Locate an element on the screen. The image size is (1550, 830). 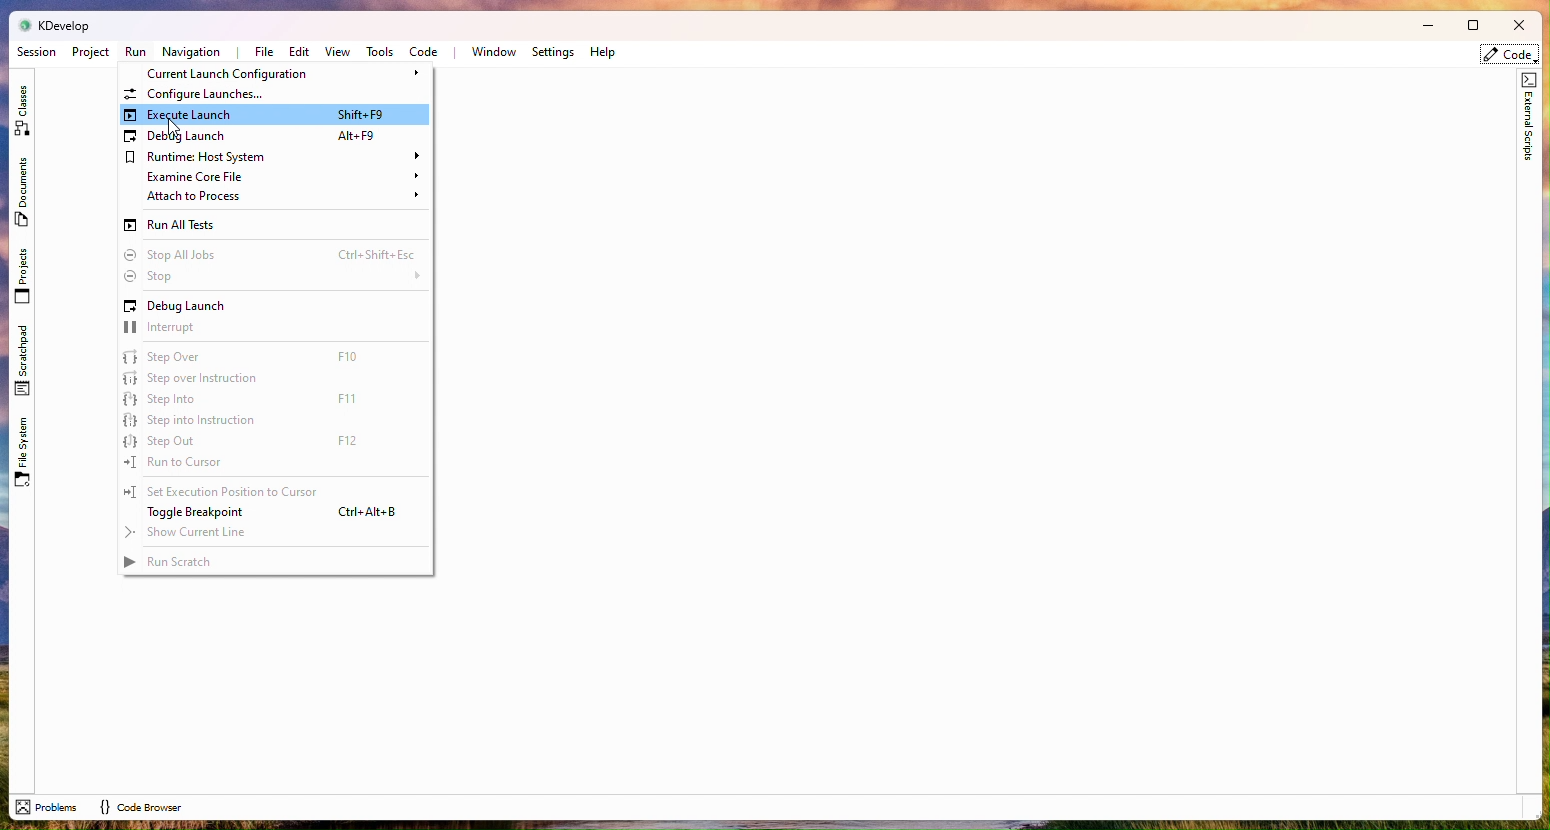
Edit is located at coordinates (298, 51).